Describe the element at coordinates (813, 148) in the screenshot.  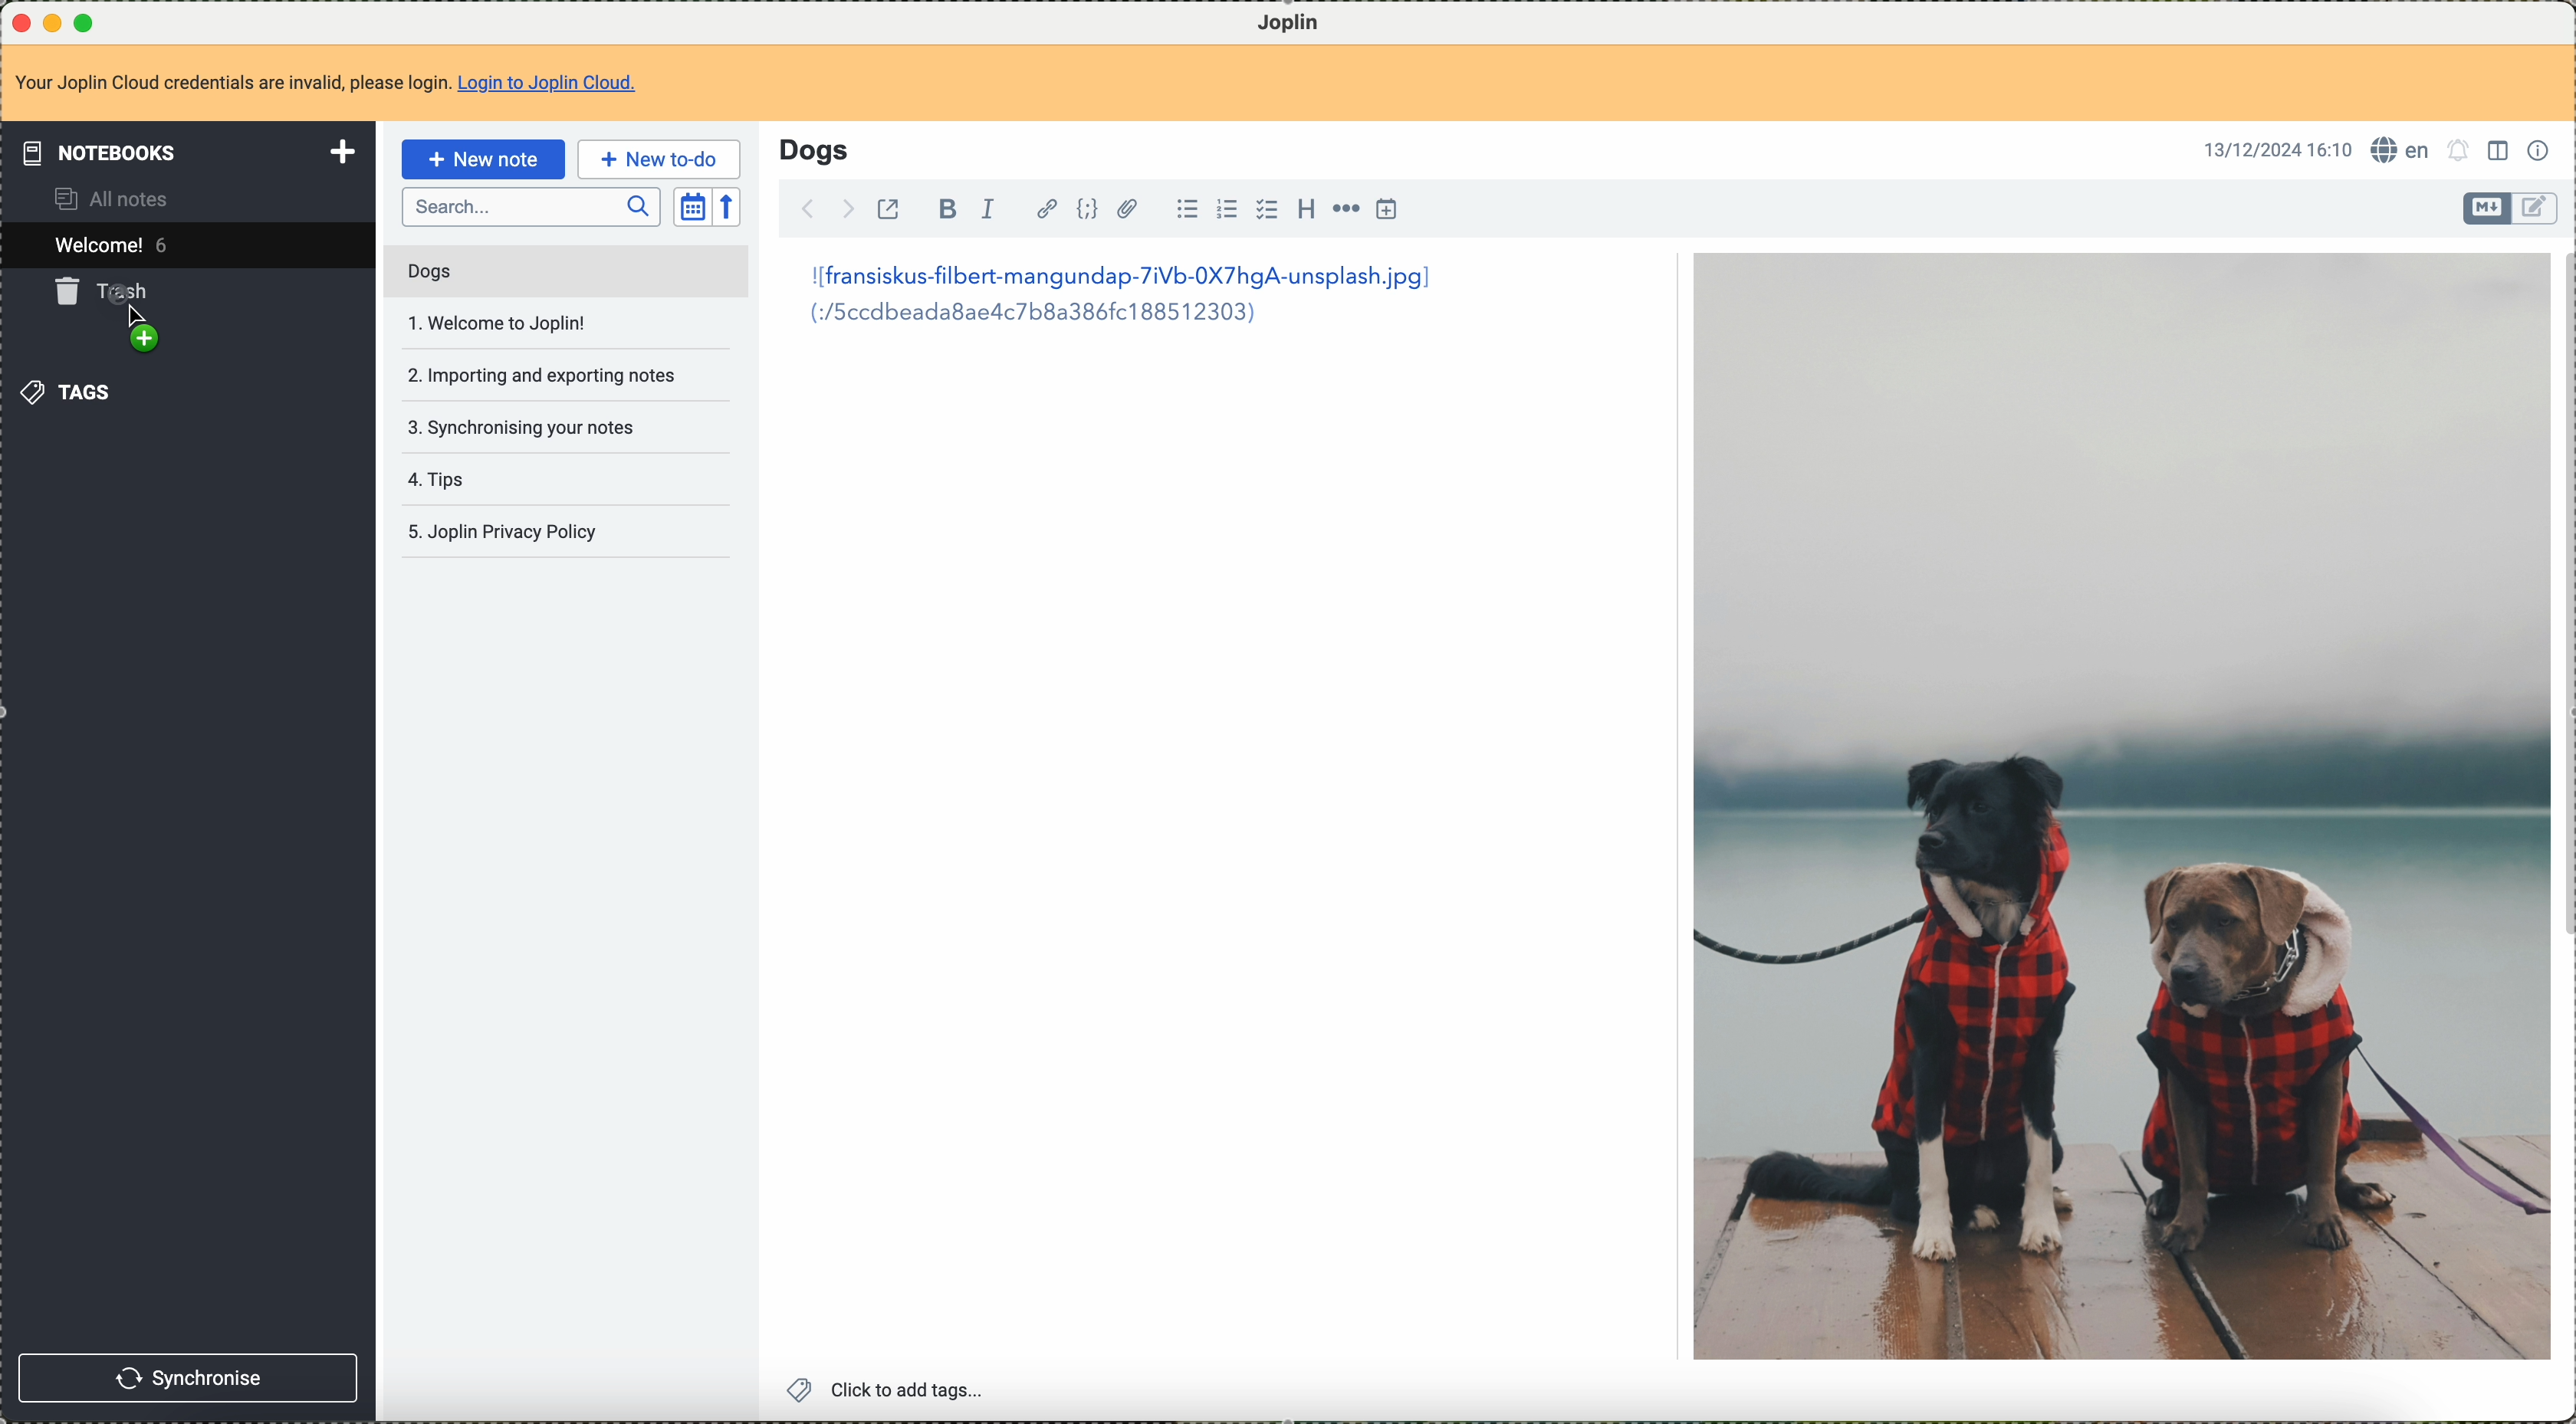
I see `Dogs` at that location.